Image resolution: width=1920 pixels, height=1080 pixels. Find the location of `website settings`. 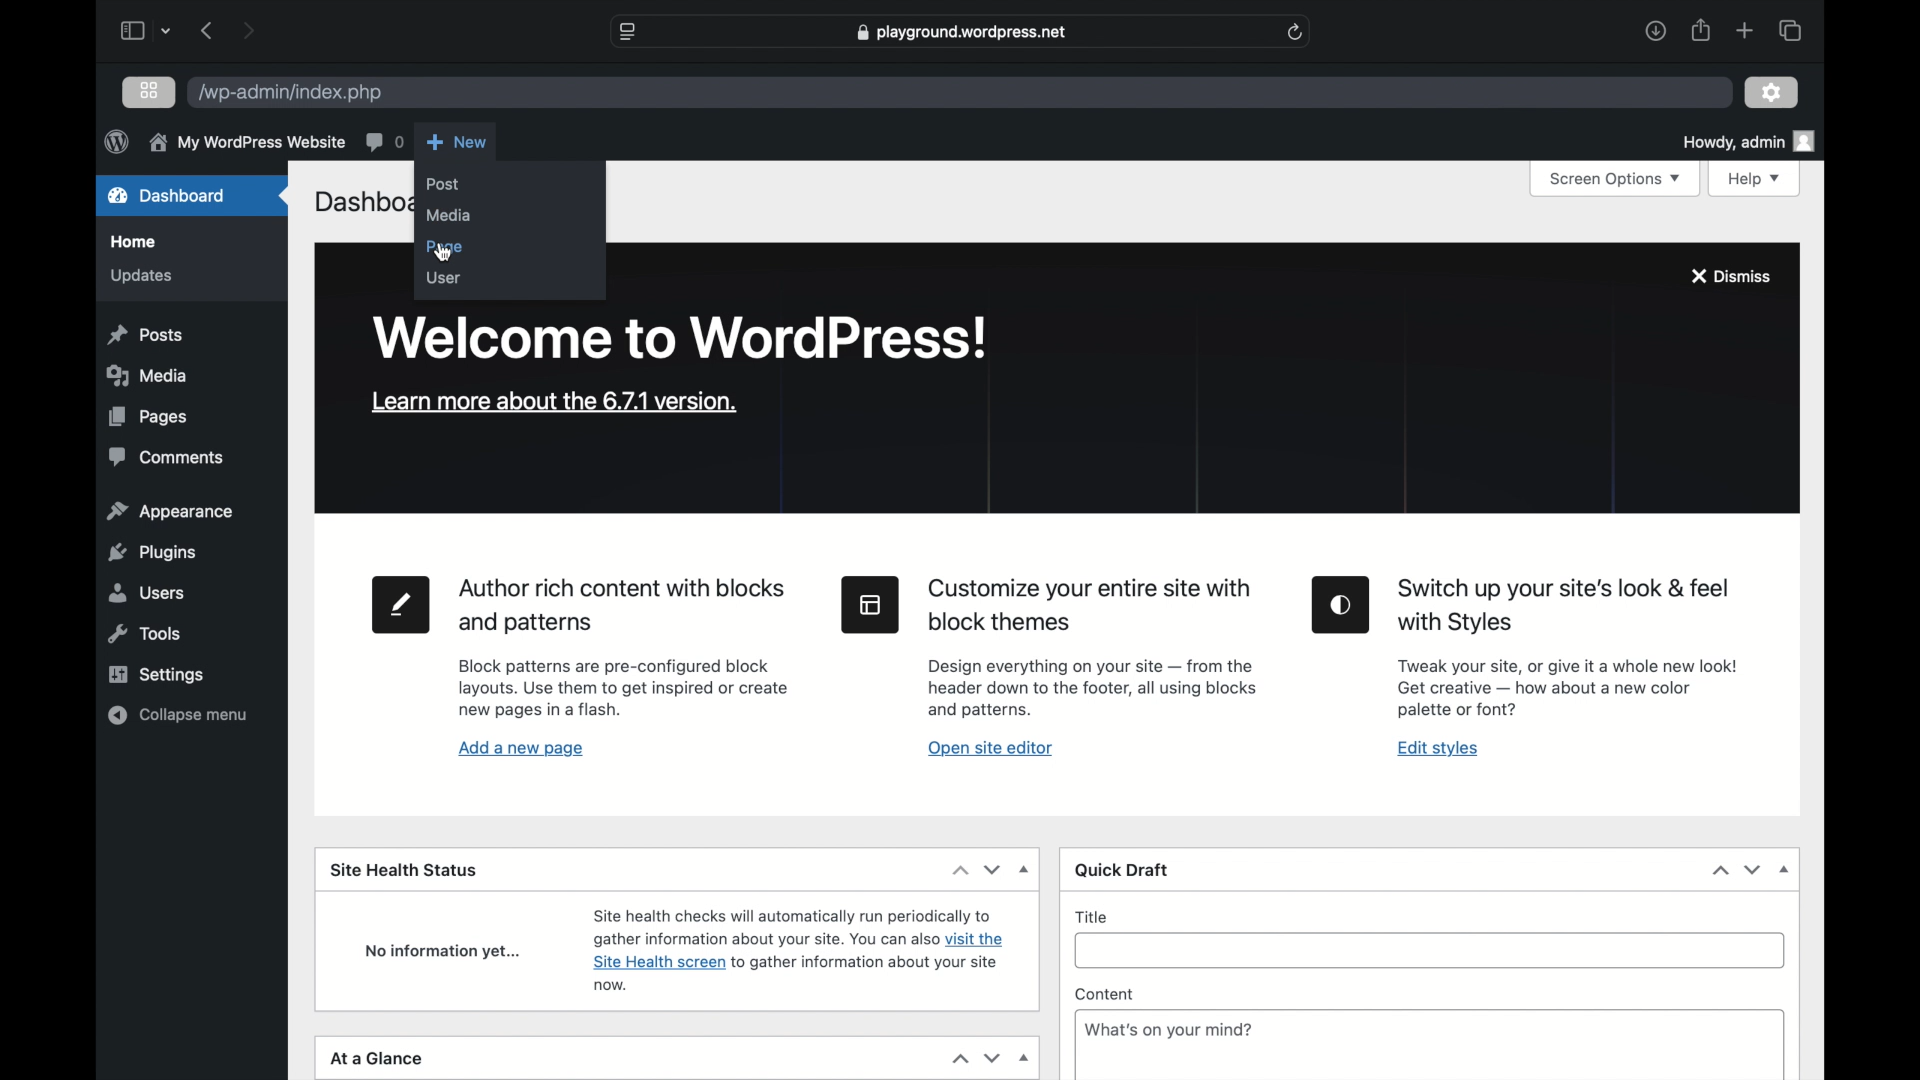

website settings is located at coordinates (628, 31).